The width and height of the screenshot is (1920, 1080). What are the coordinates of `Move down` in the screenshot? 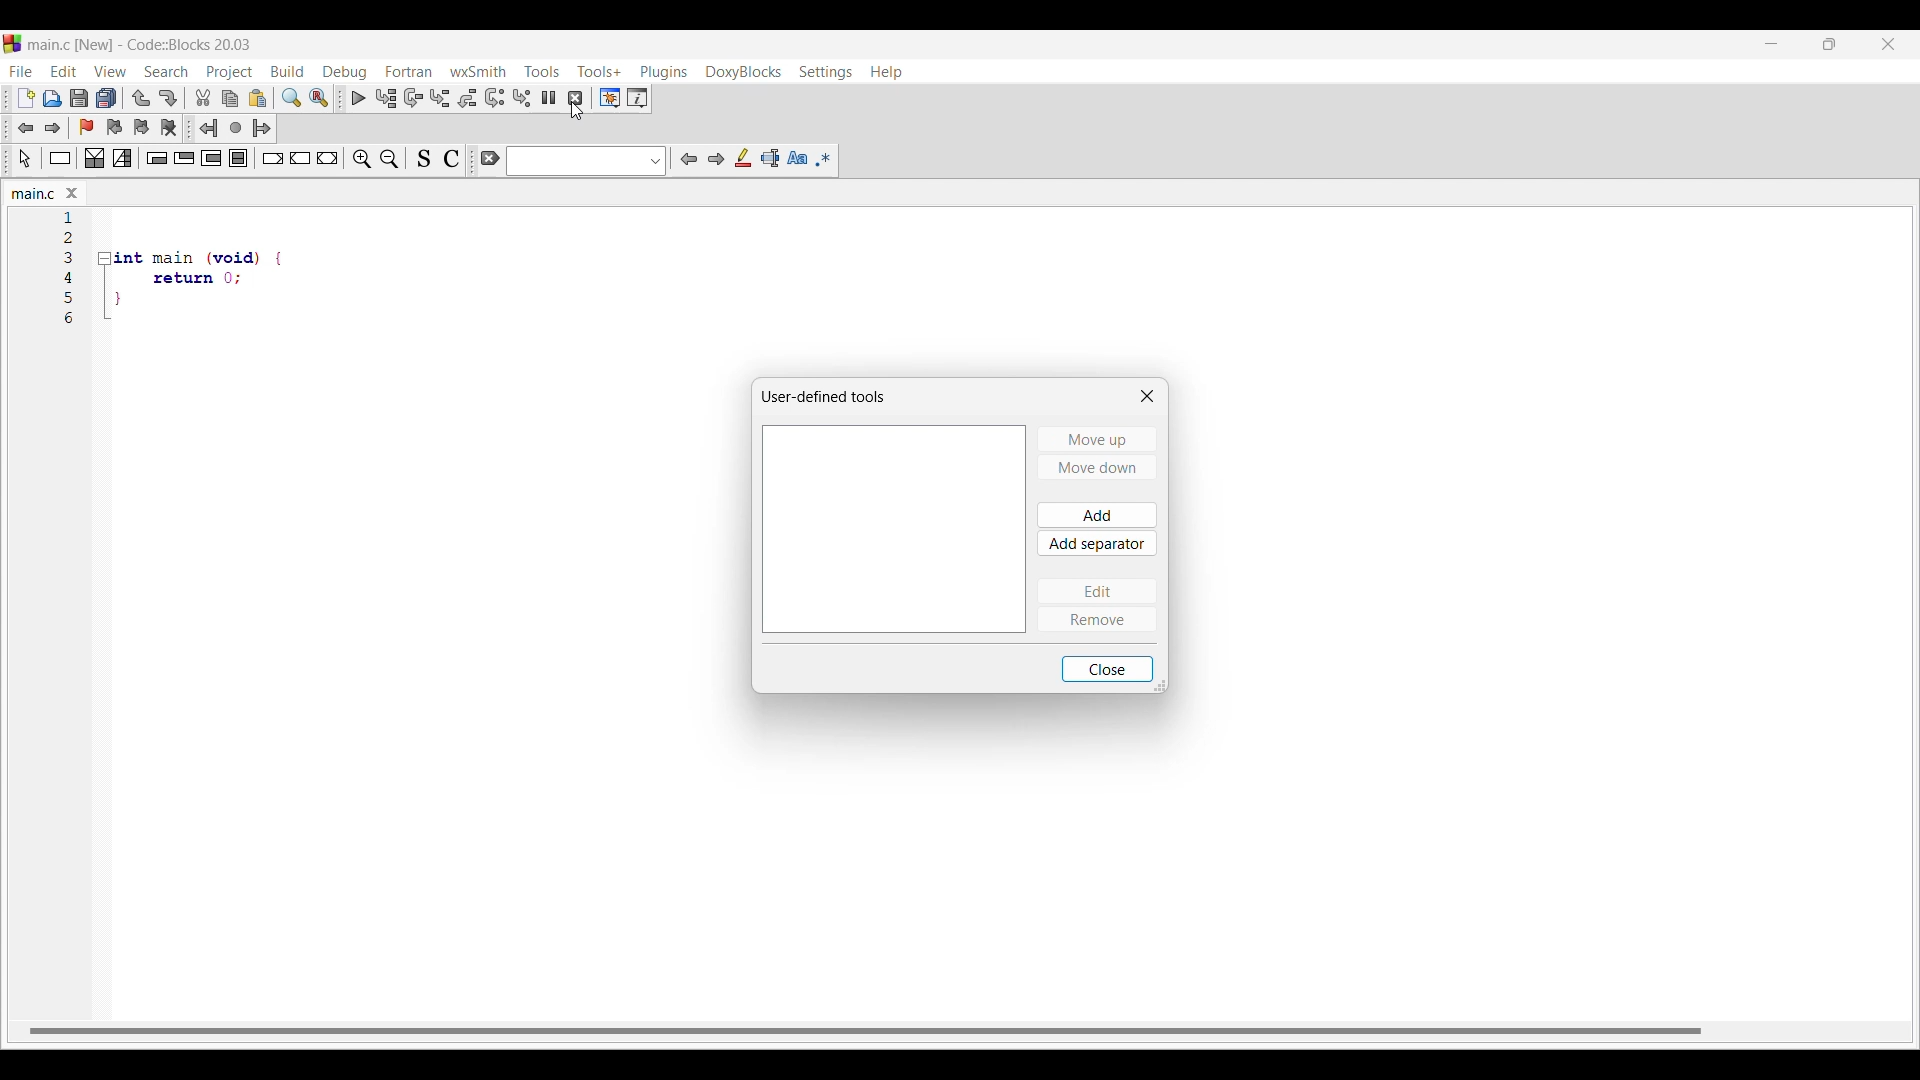 It's located at (1097, 467).